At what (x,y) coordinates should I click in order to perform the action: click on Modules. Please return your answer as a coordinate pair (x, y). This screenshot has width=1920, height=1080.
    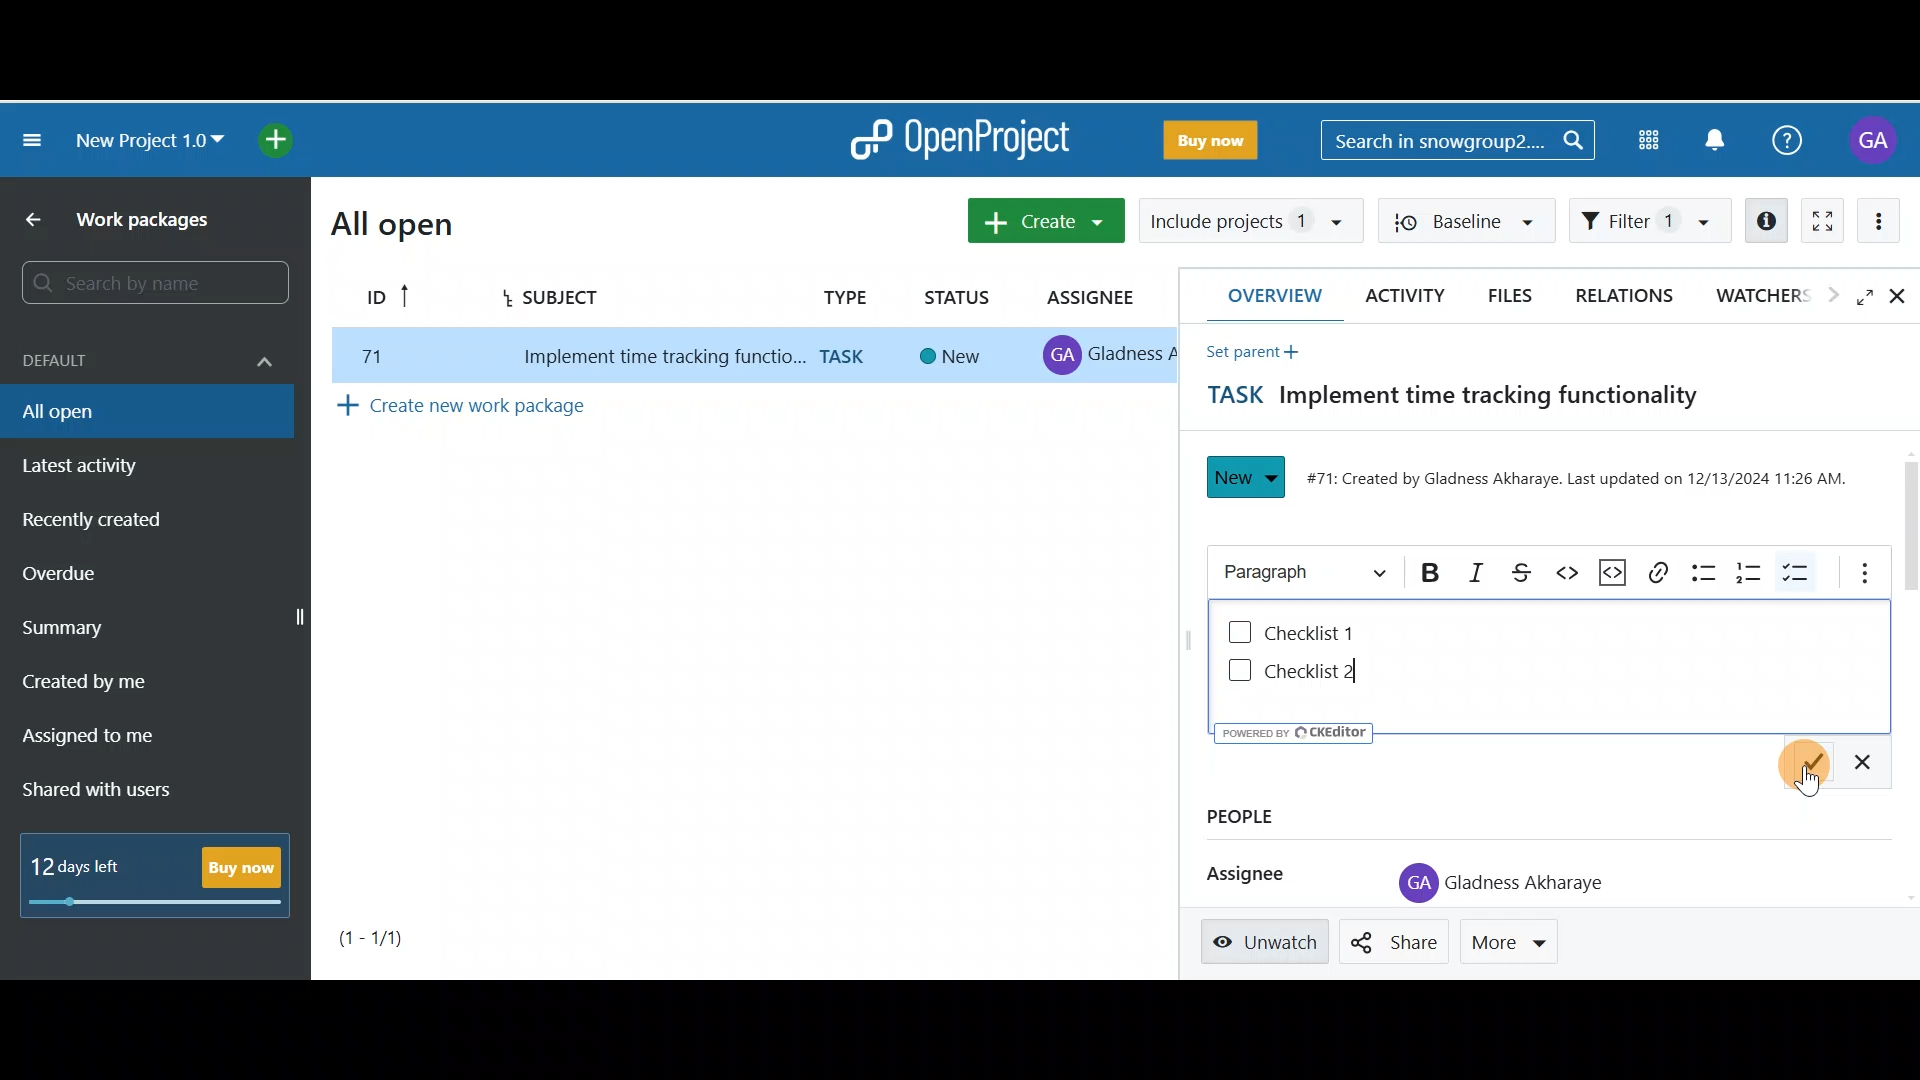
    Looking at the image, I should click on (1648, 140).